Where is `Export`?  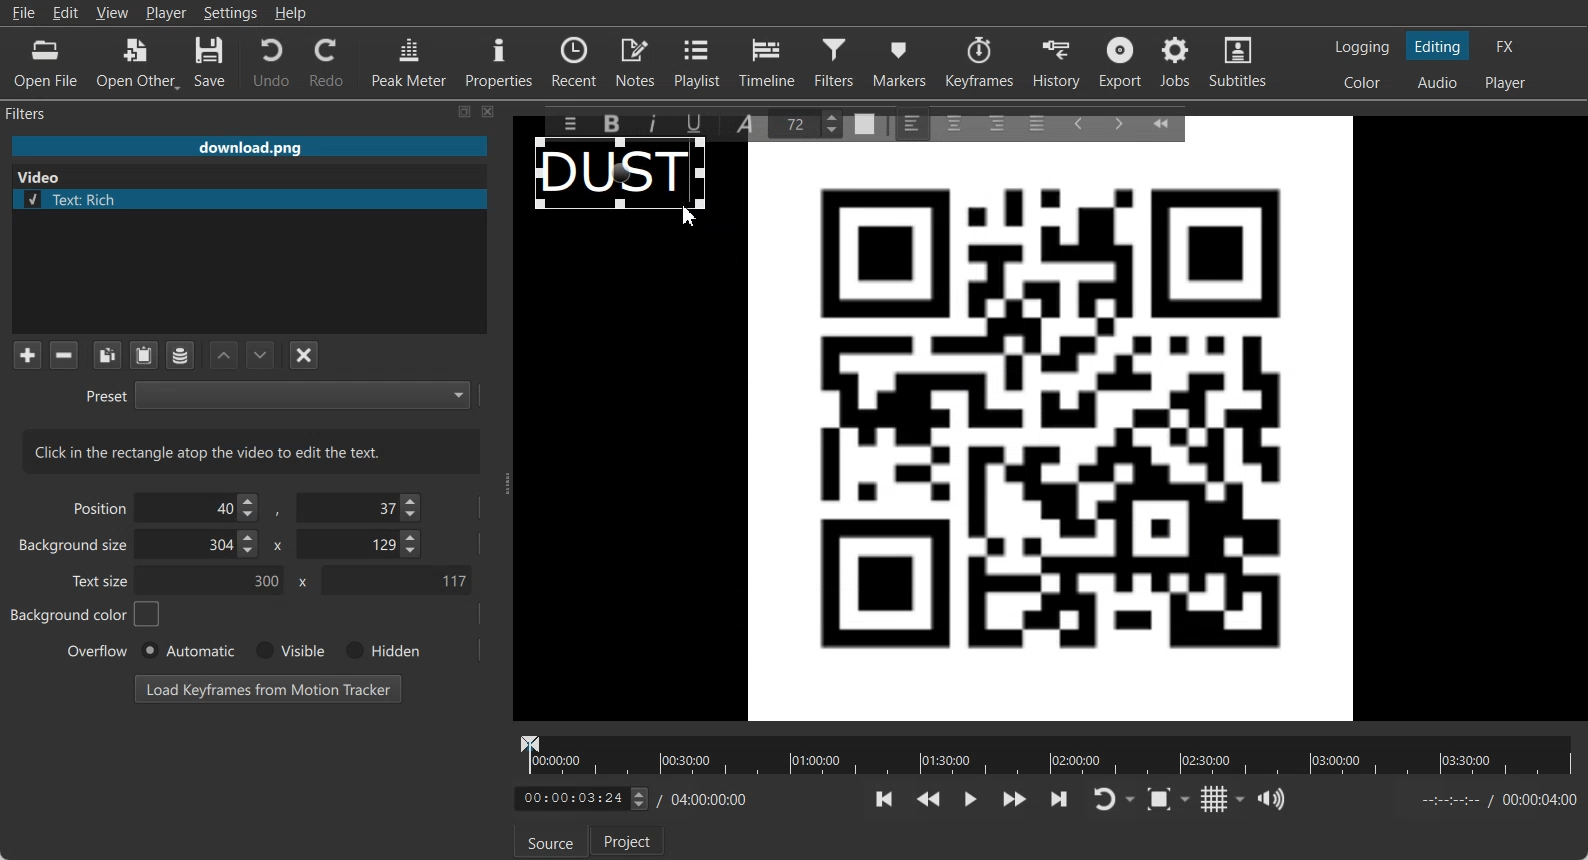
Export is located at coordinates (1123, 62).